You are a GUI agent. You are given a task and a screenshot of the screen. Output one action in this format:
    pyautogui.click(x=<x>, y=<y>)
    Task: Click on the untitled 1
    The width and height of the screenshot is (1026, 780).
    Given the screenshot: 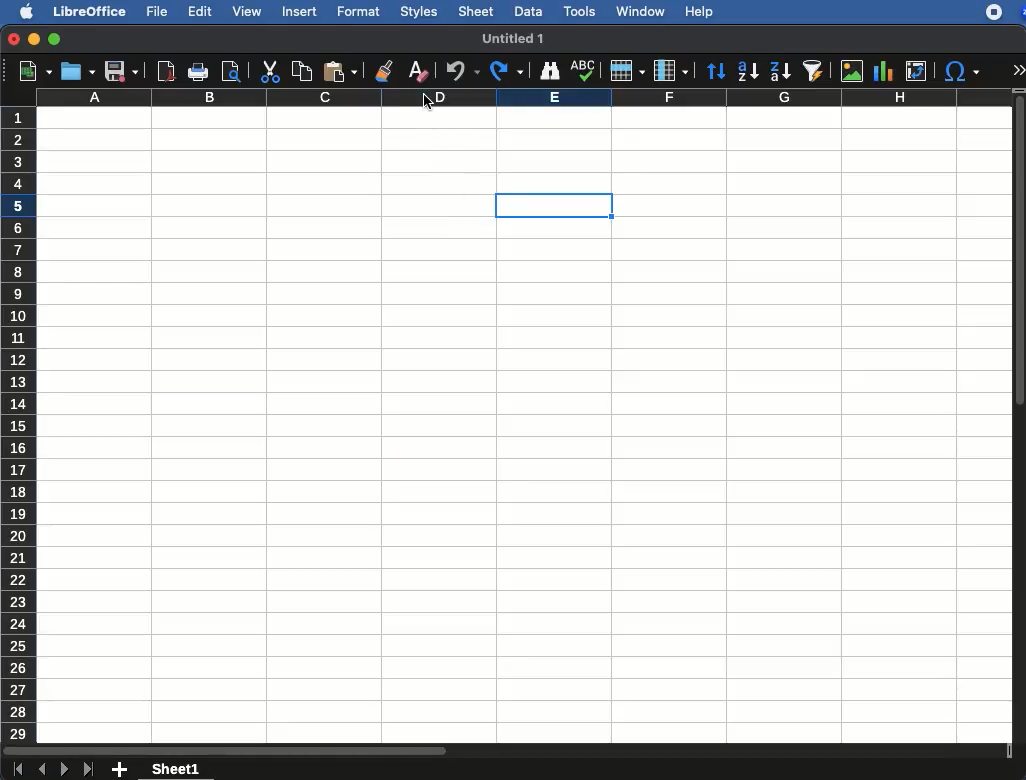 What is the action you would take?
    pyautogui.click(x=512, y=37)
    